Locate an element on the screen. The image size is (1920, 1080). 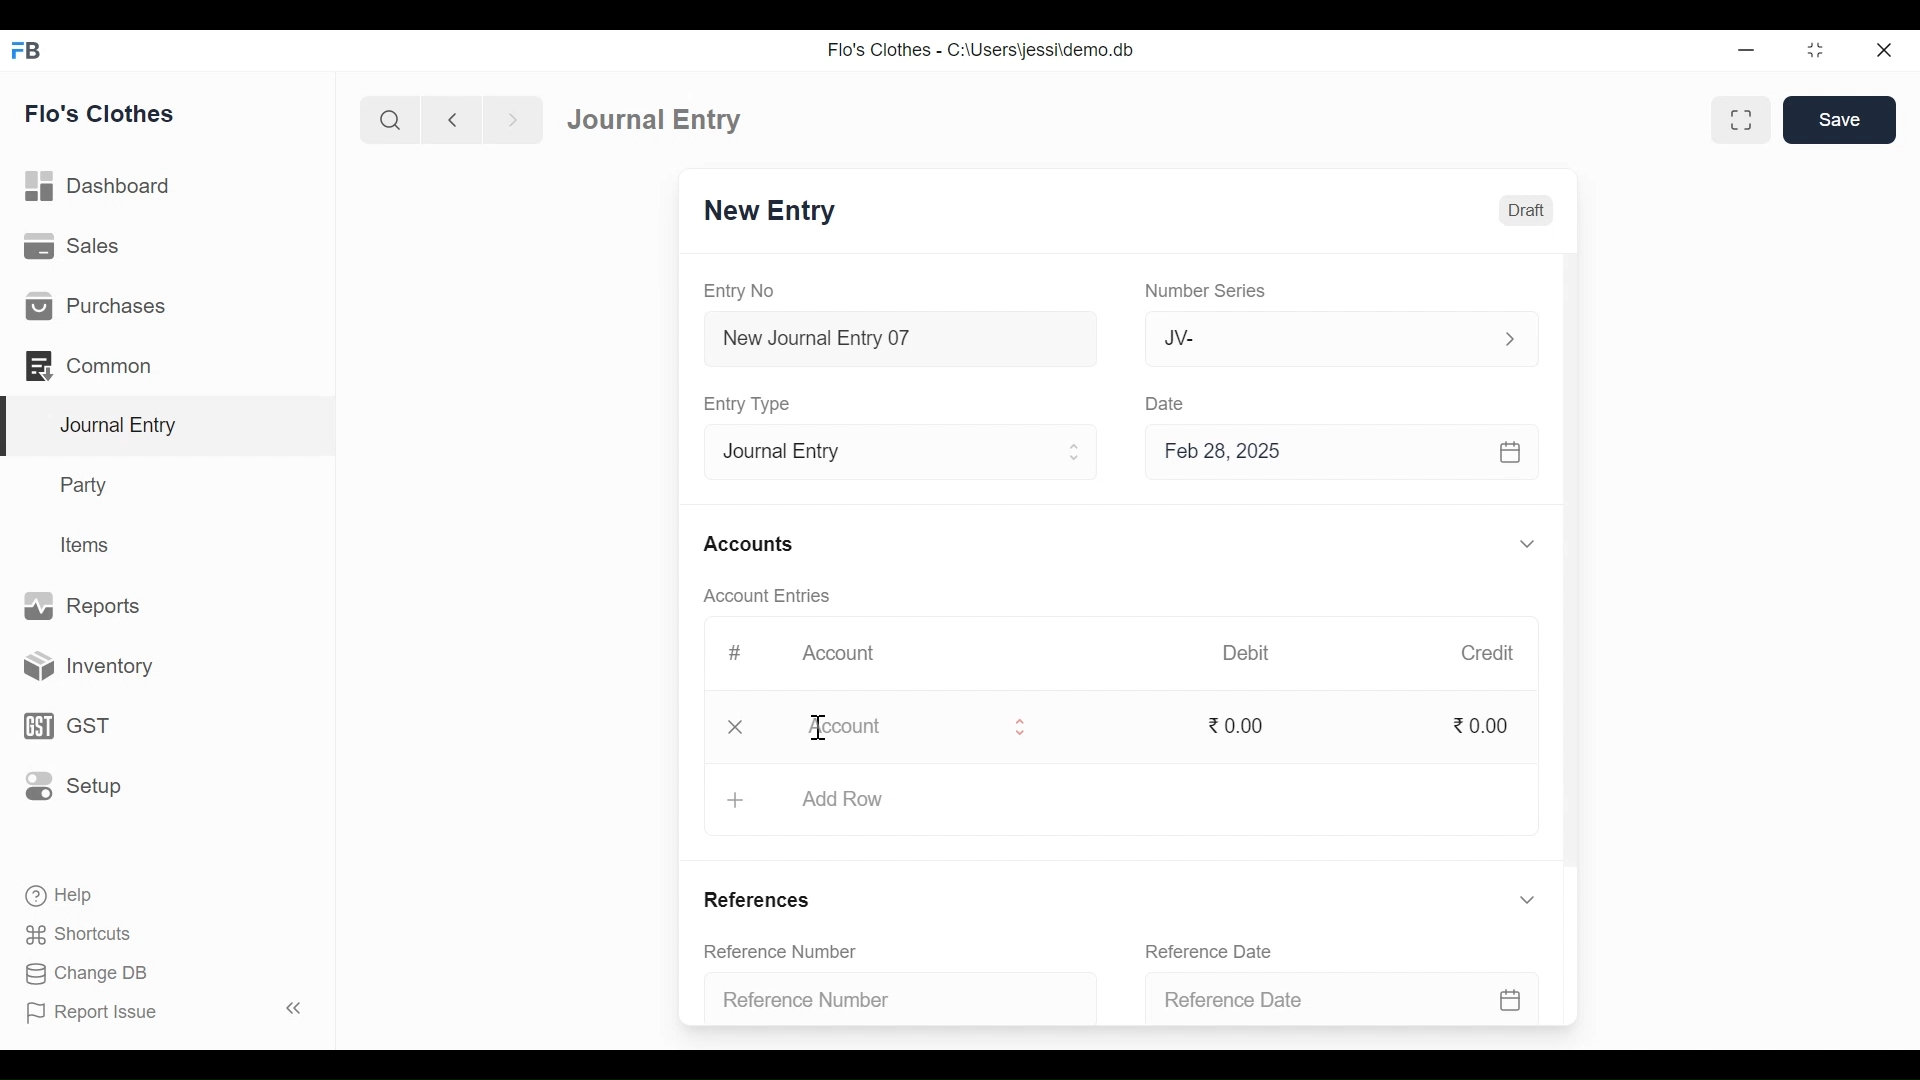
New Journal Entry 07 is located at coordinates (902, 342).